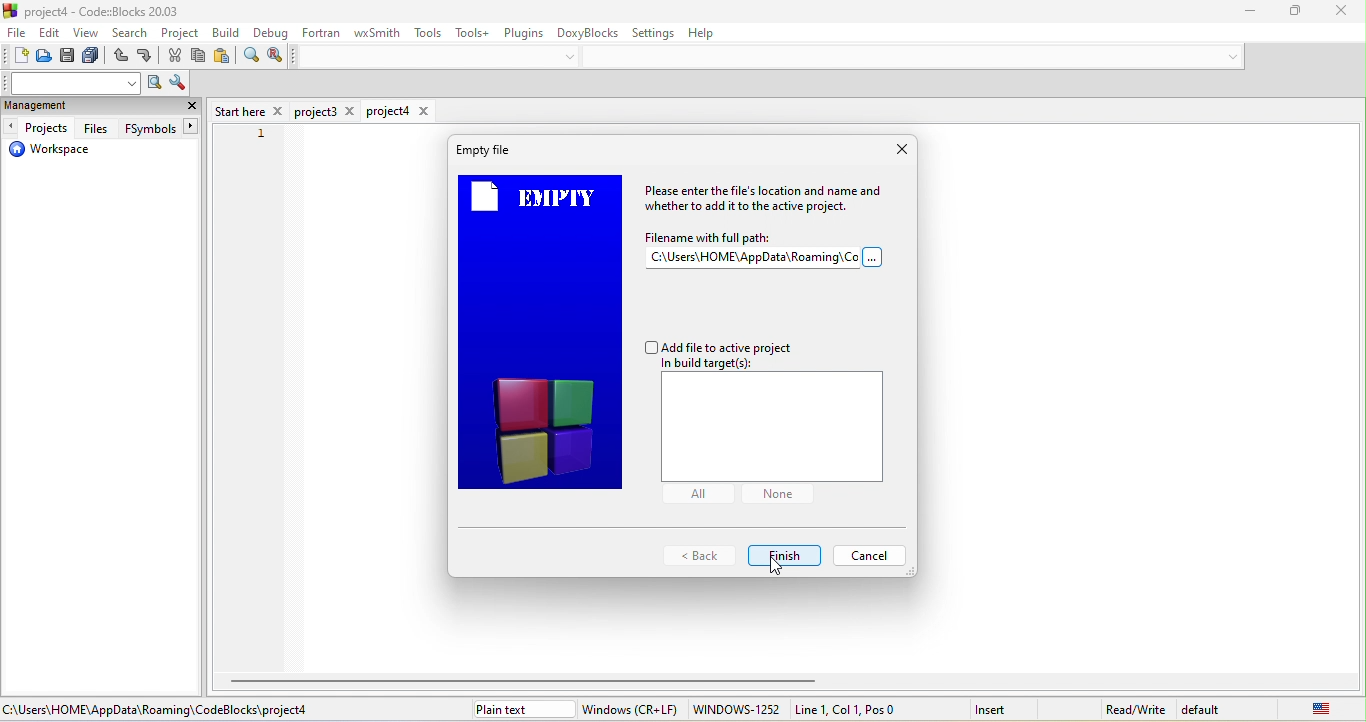 The width and height of the screenshot is (1366, 722). I want to click on united state, so click(1307, 708).